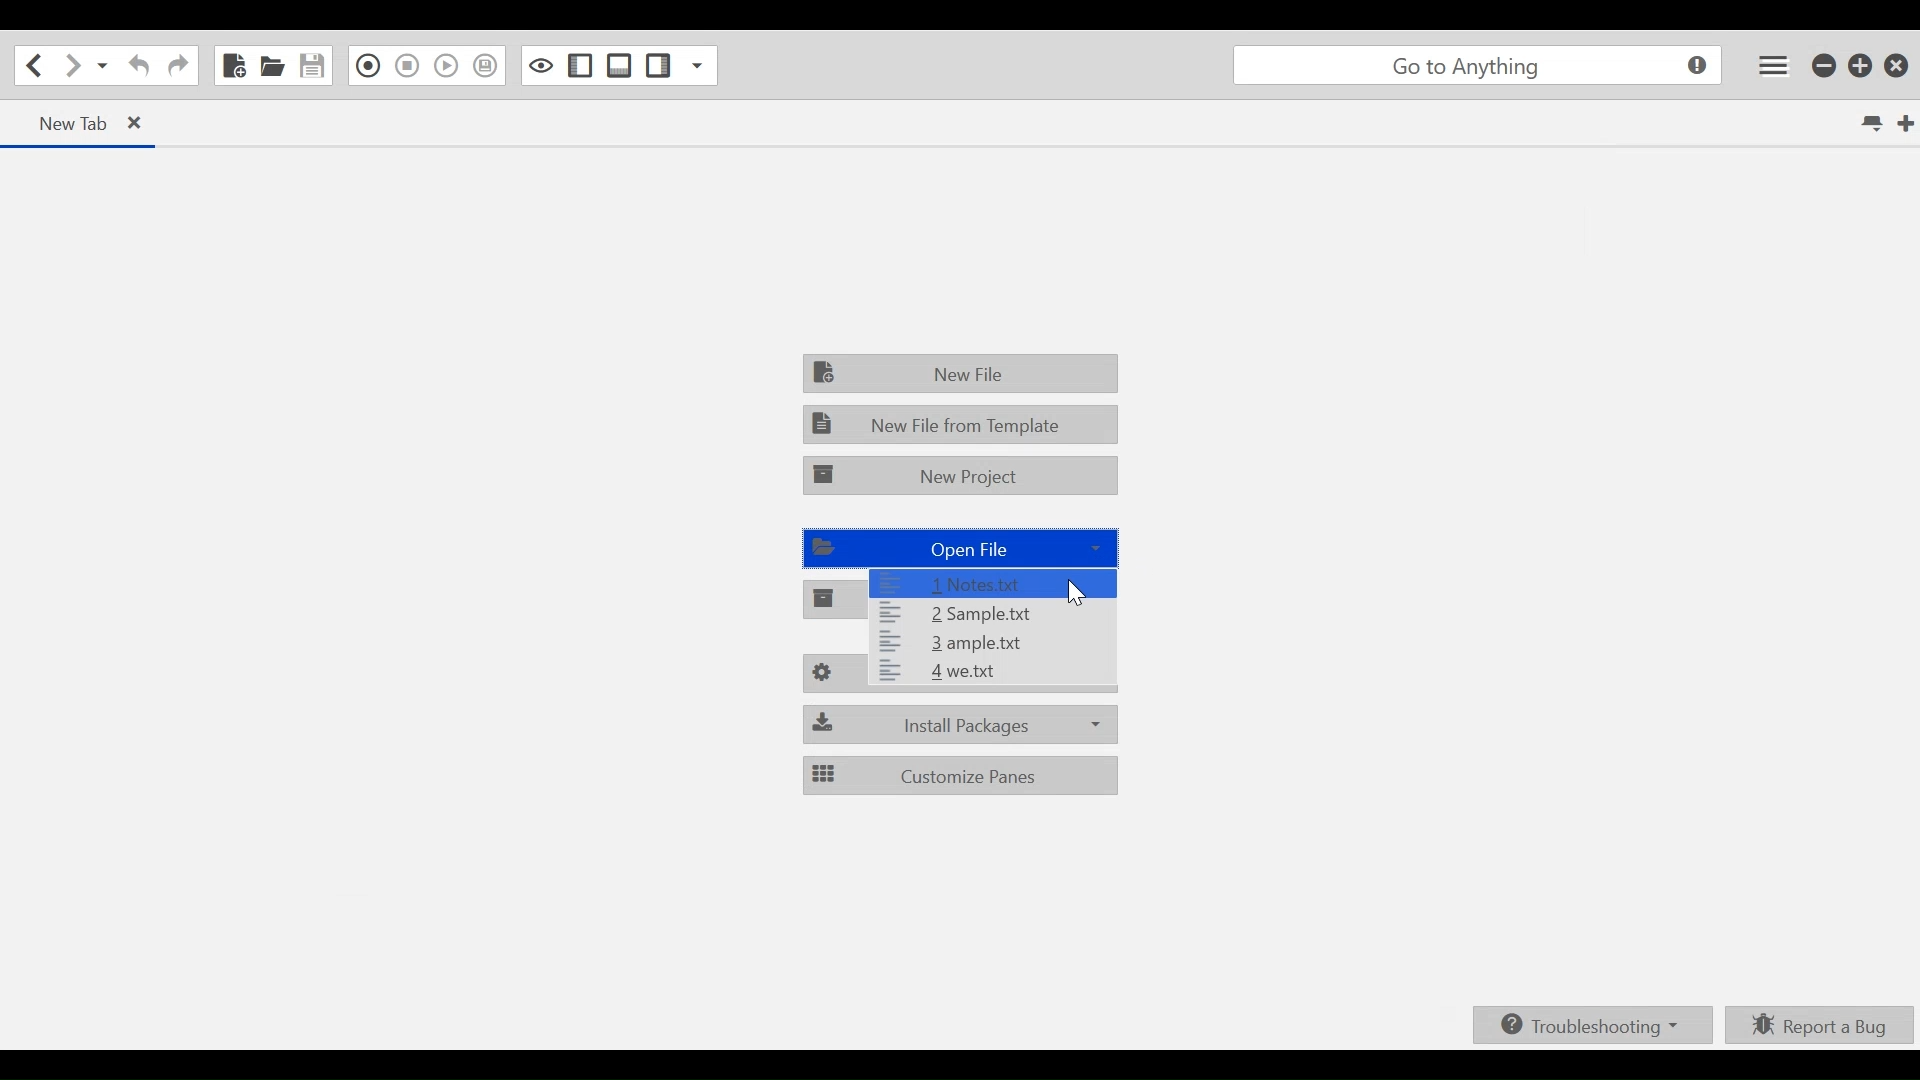 The height and width of the screenshot is (1080, 1920). Describe the element at coordinates (961, 674) in the screenshot. I see `Preferences` at that location.